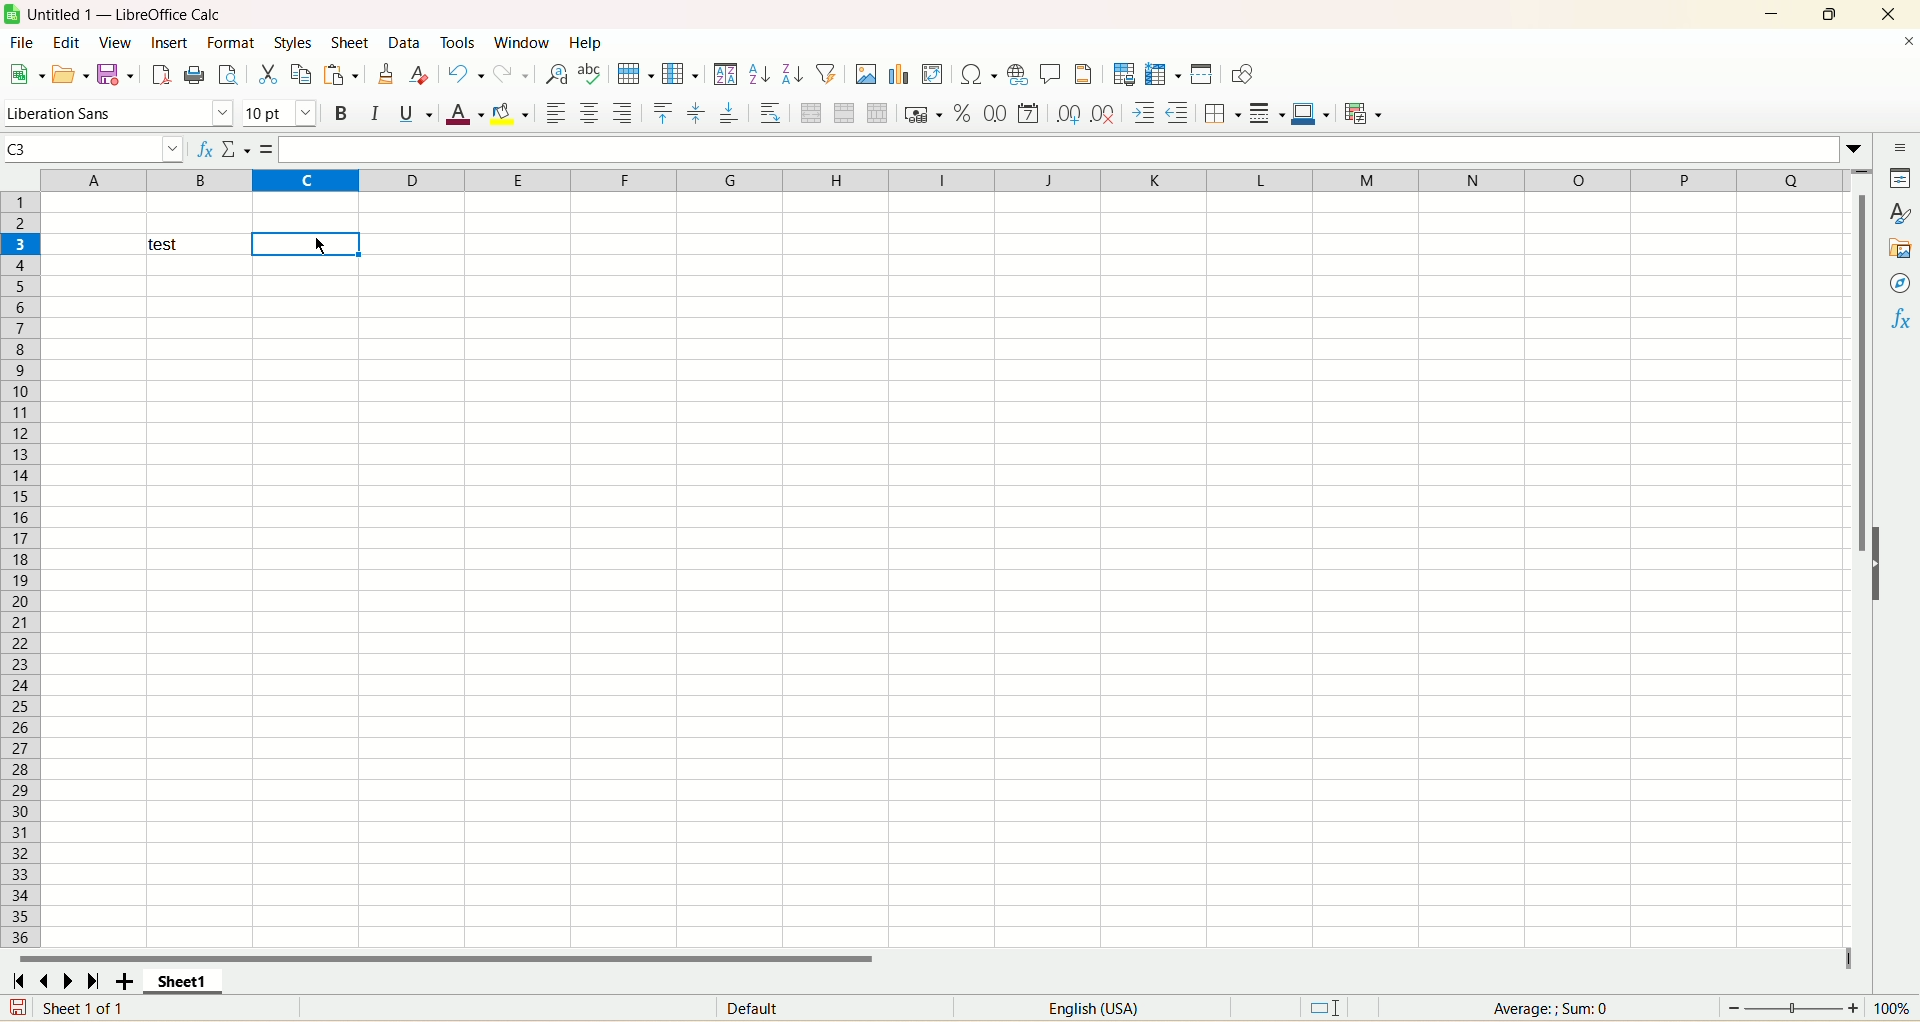 The height and width of the screenshot is (1022, 1920). What do you see at coordinates (1829, 14) in the screenshot?
I see `maximize` at bounding box center [1829, 14].